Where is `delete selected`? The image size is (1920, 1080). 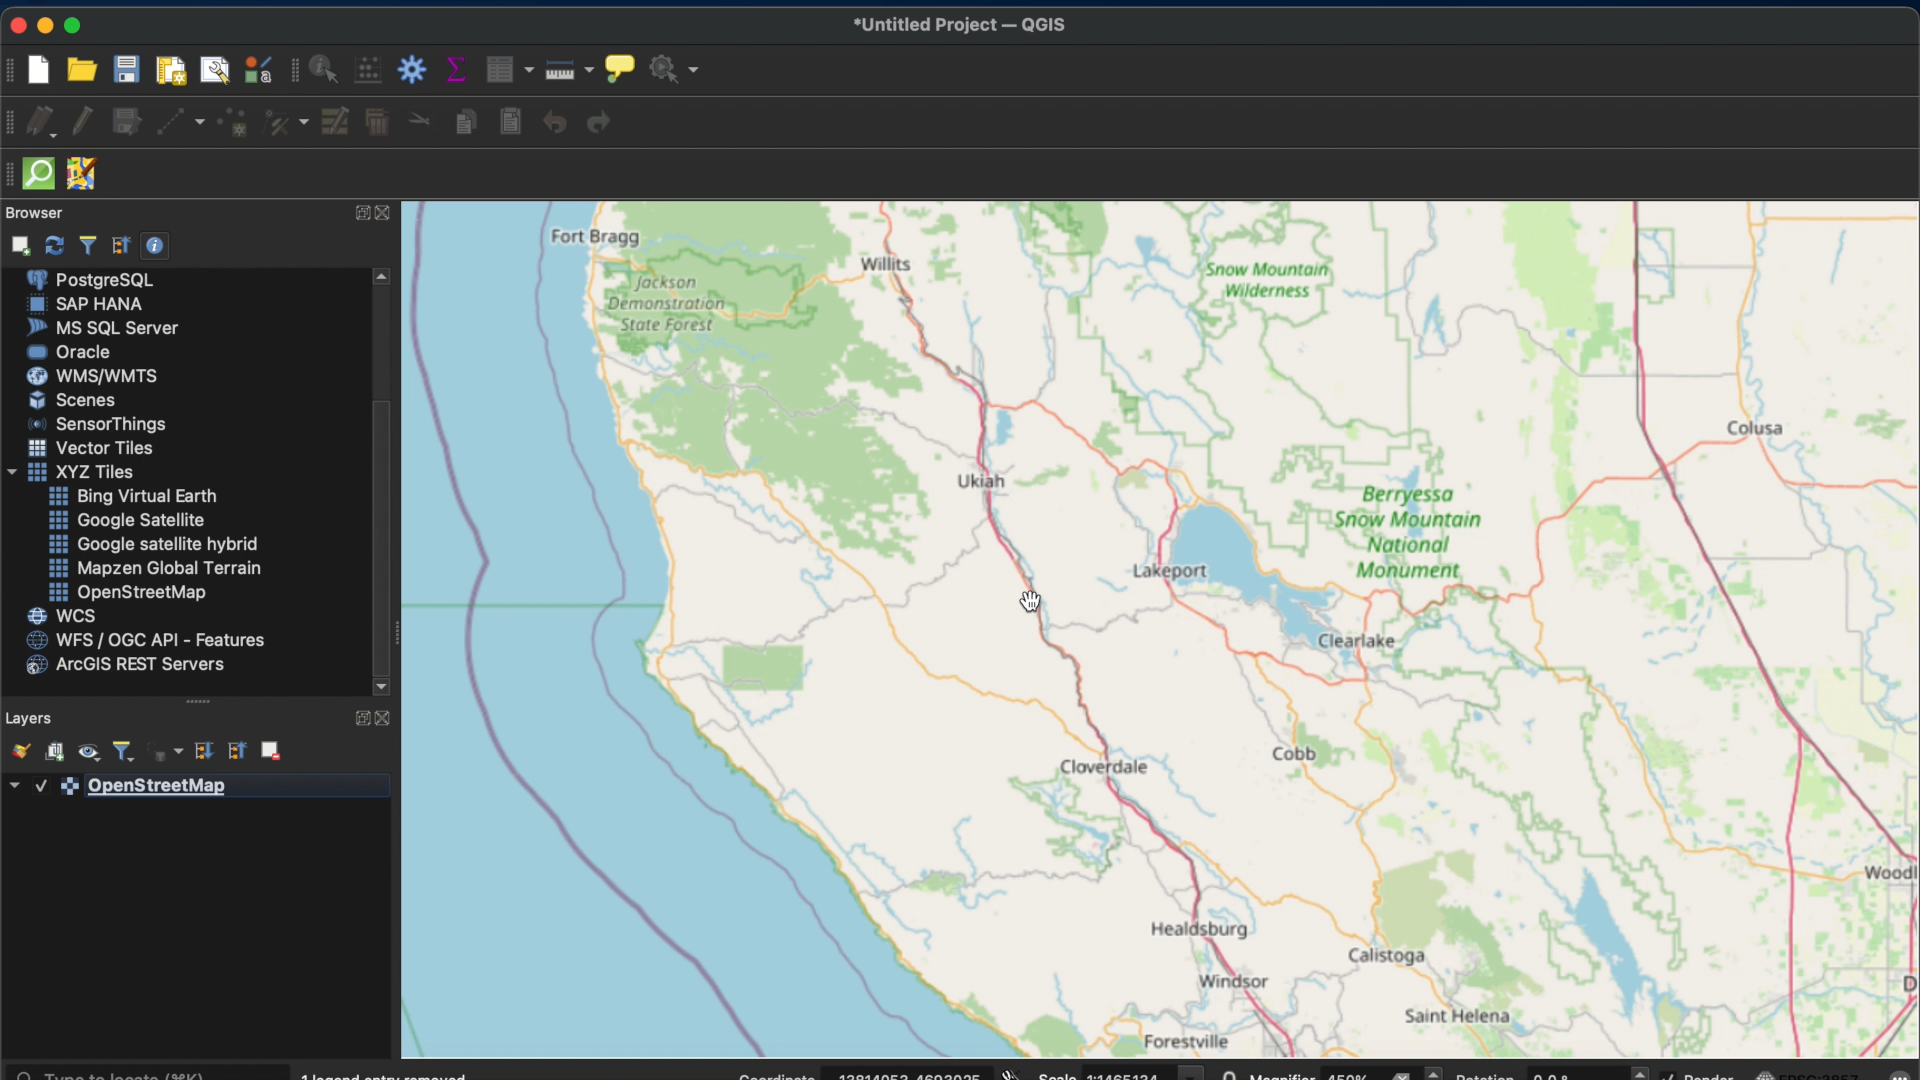 delete selected is located at coordinates (379, 122).